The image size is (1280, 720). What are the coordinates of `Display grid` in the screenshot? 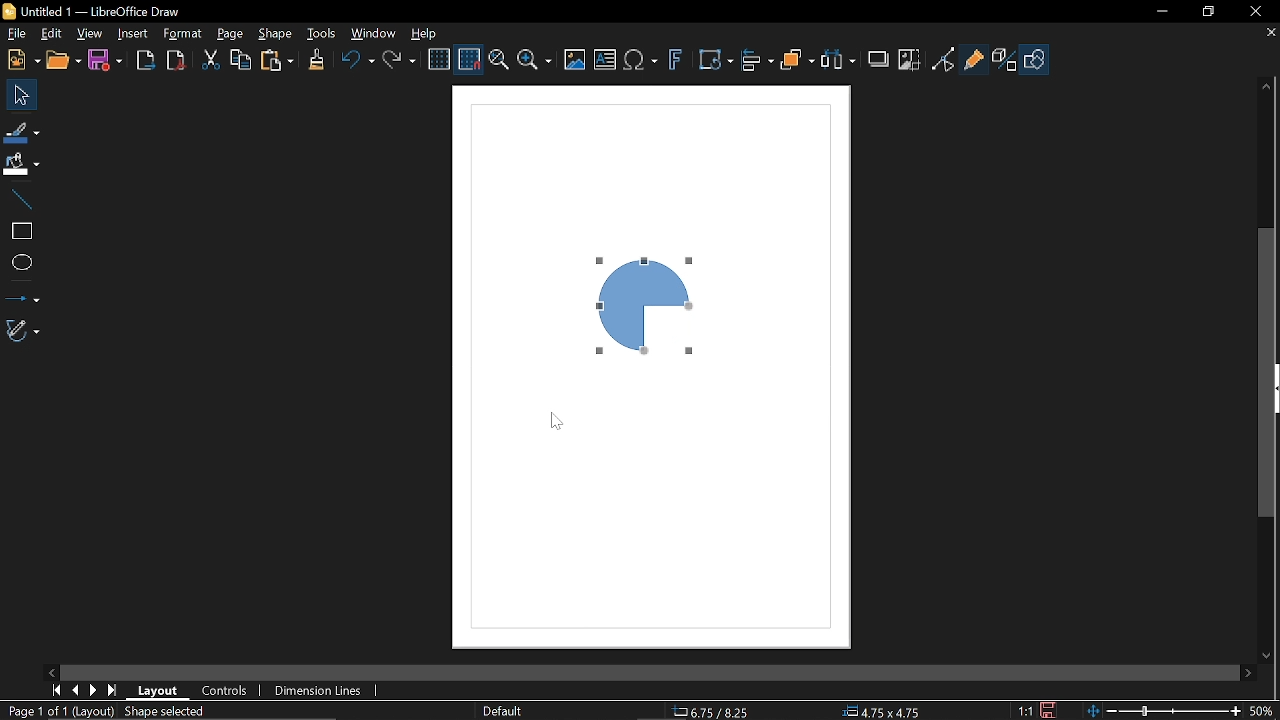 It's located at (440, 58).